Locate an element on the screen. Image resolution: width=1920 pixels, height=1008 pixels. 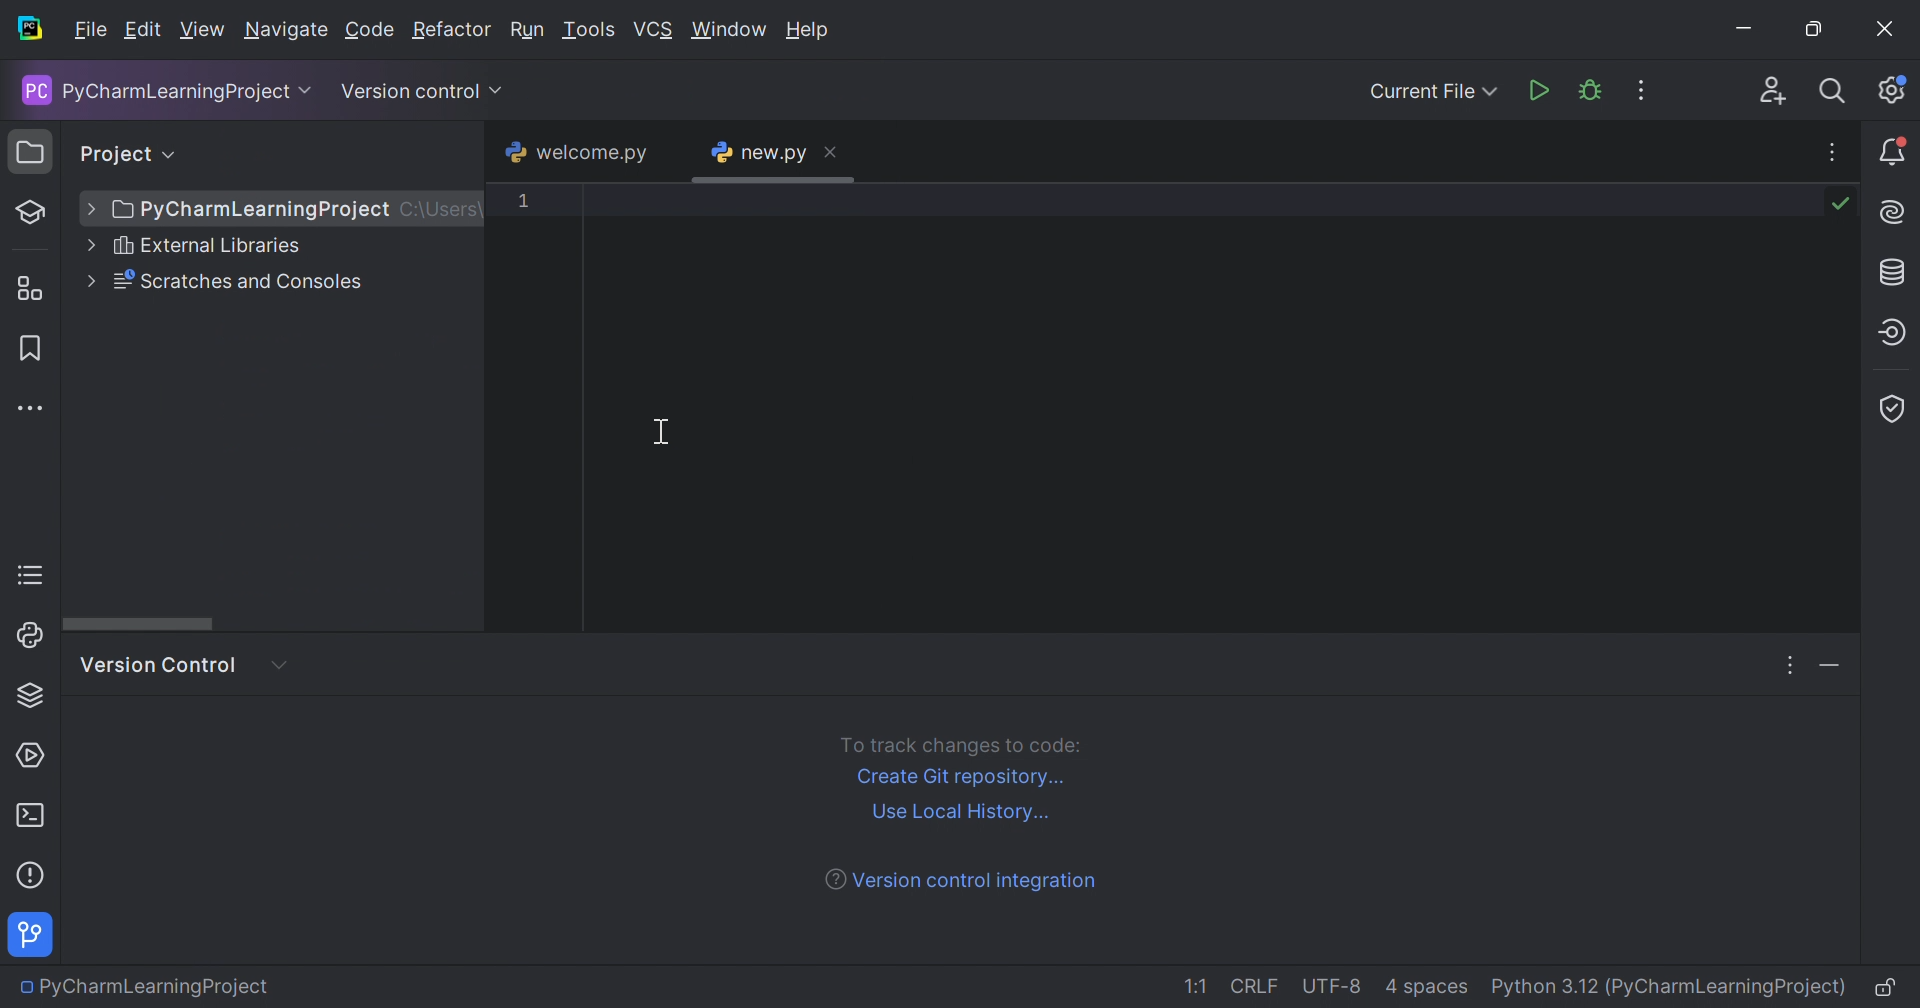
C:/Users is located at coordinates (443, 210).